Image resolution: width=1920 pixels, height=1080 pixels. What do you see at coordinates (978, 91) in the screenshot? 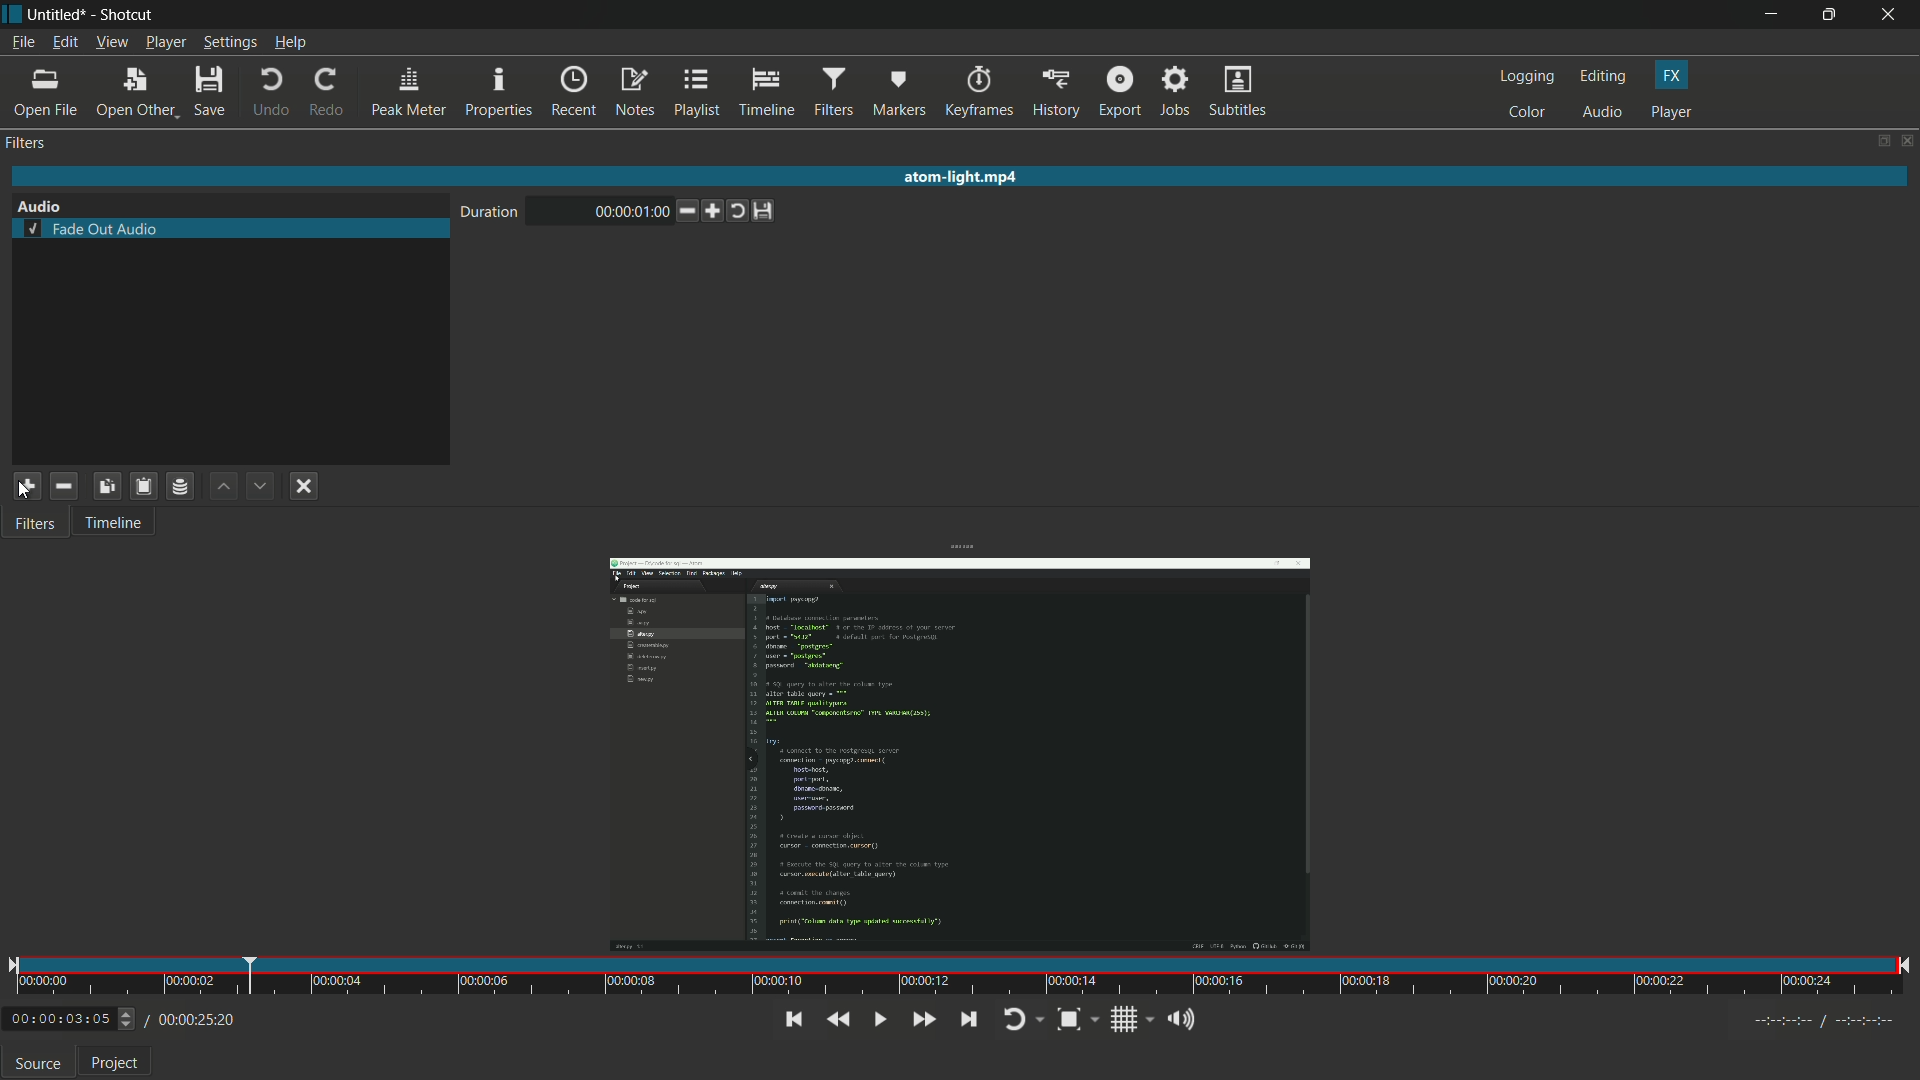
I see `keyframes` at bounding box center [978, 91].